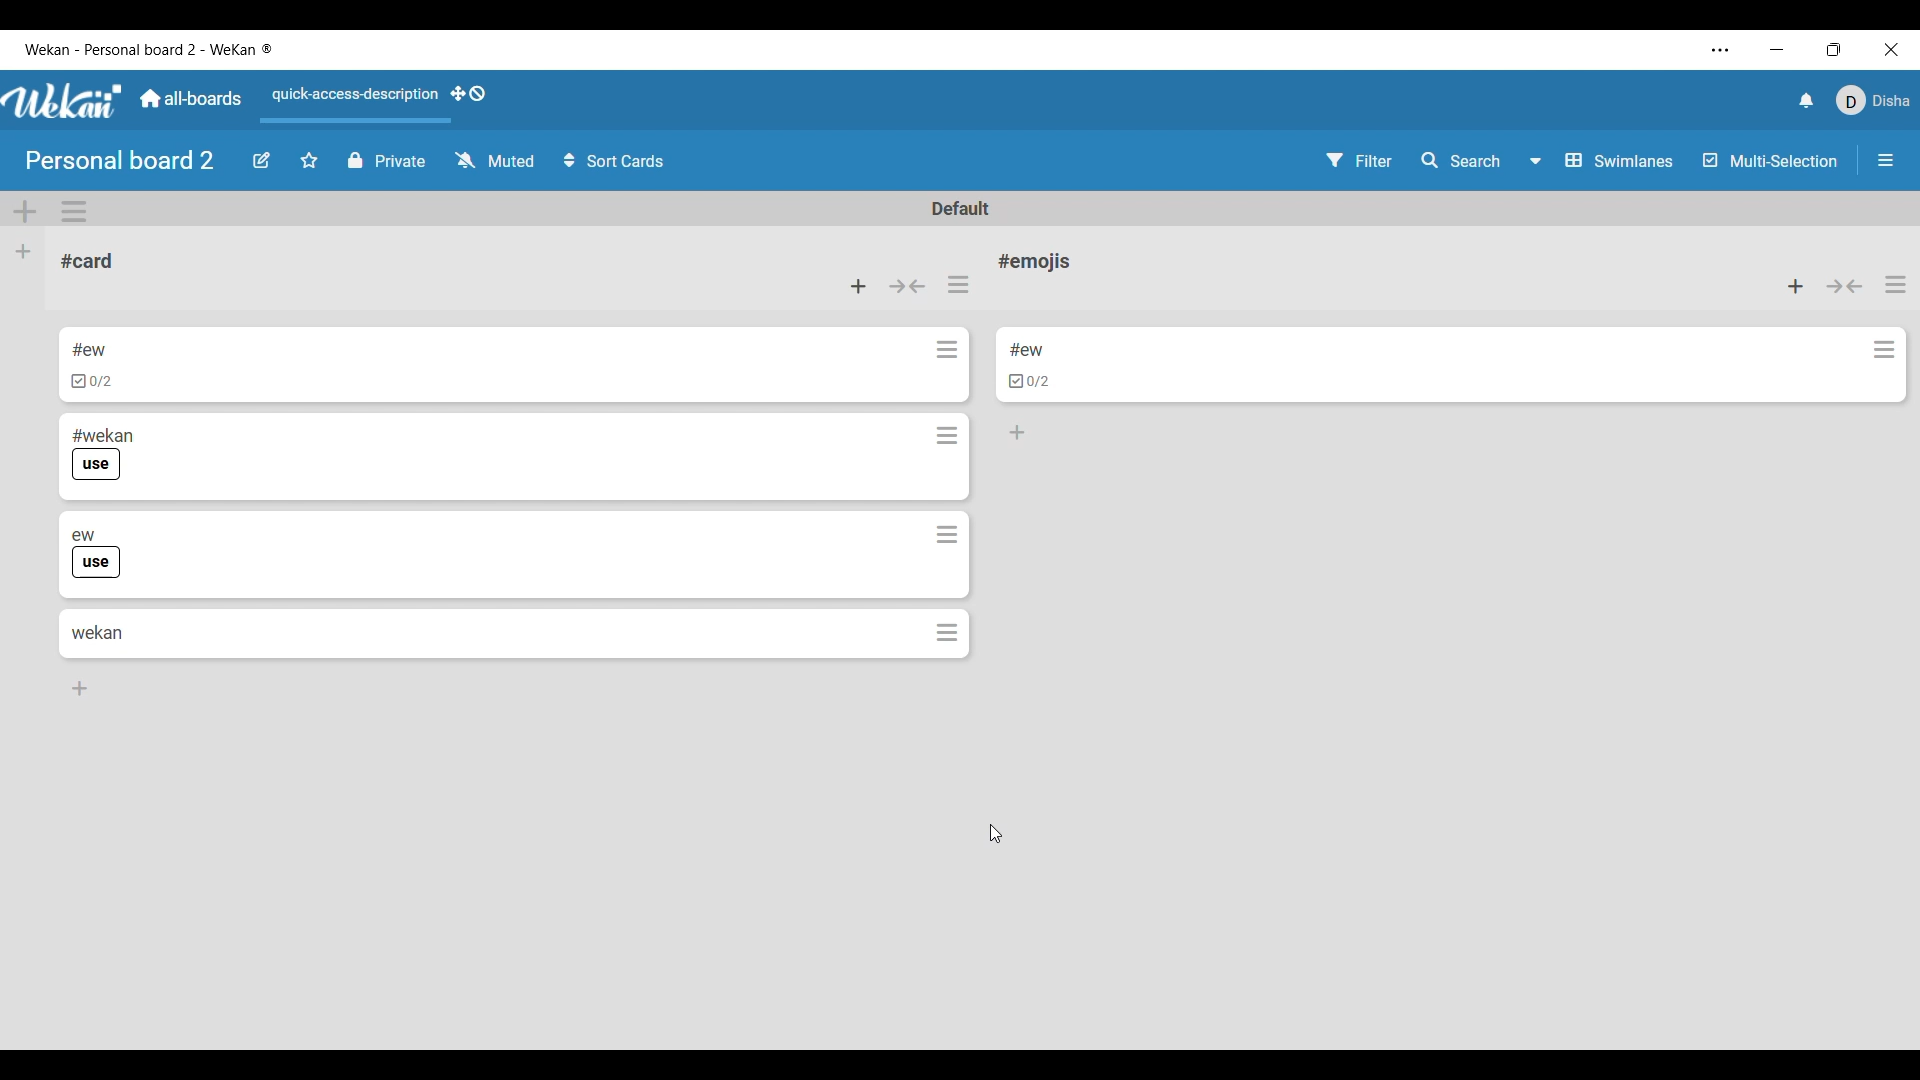  Describe the element at coordinates (97, 466) in the screenshot. I see `Indicates use of label in card` at that location.